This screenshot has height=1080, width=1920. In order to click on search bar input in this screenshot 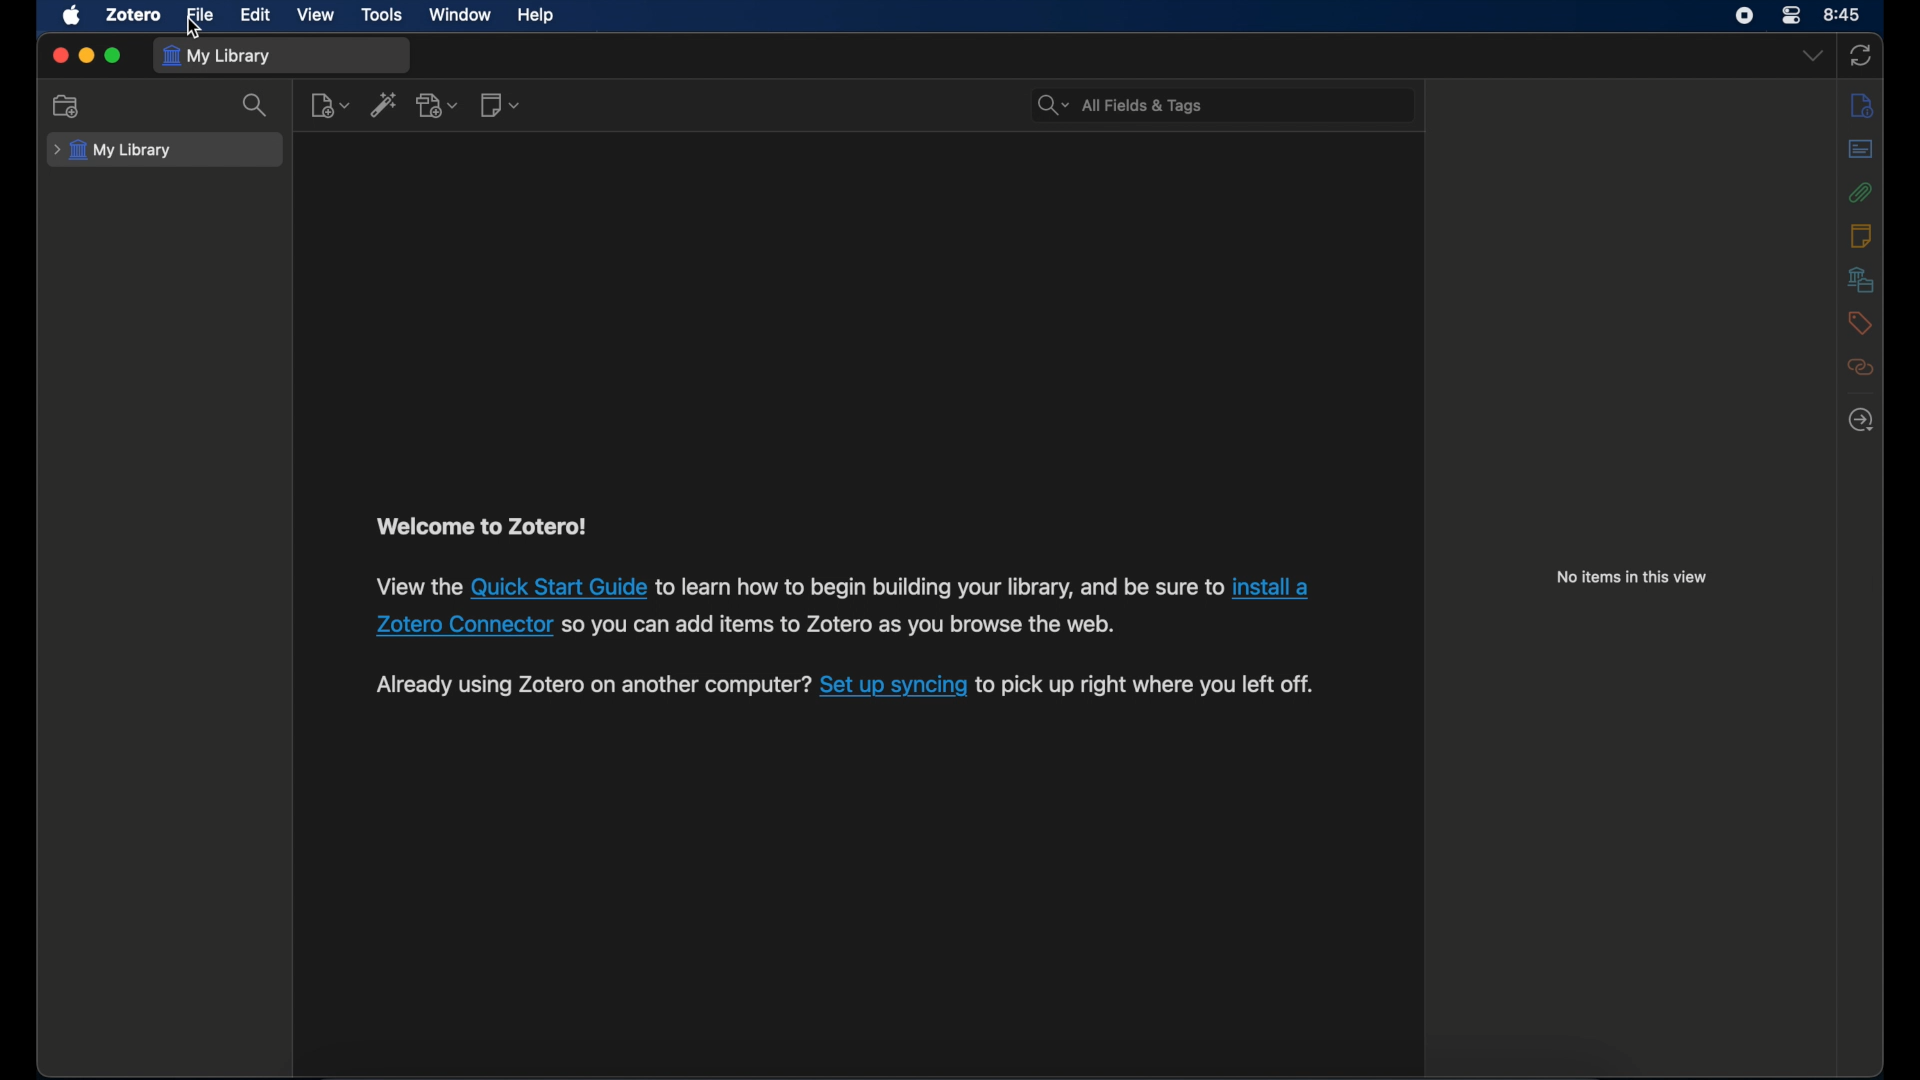, I will do `click(1246, 104)`.